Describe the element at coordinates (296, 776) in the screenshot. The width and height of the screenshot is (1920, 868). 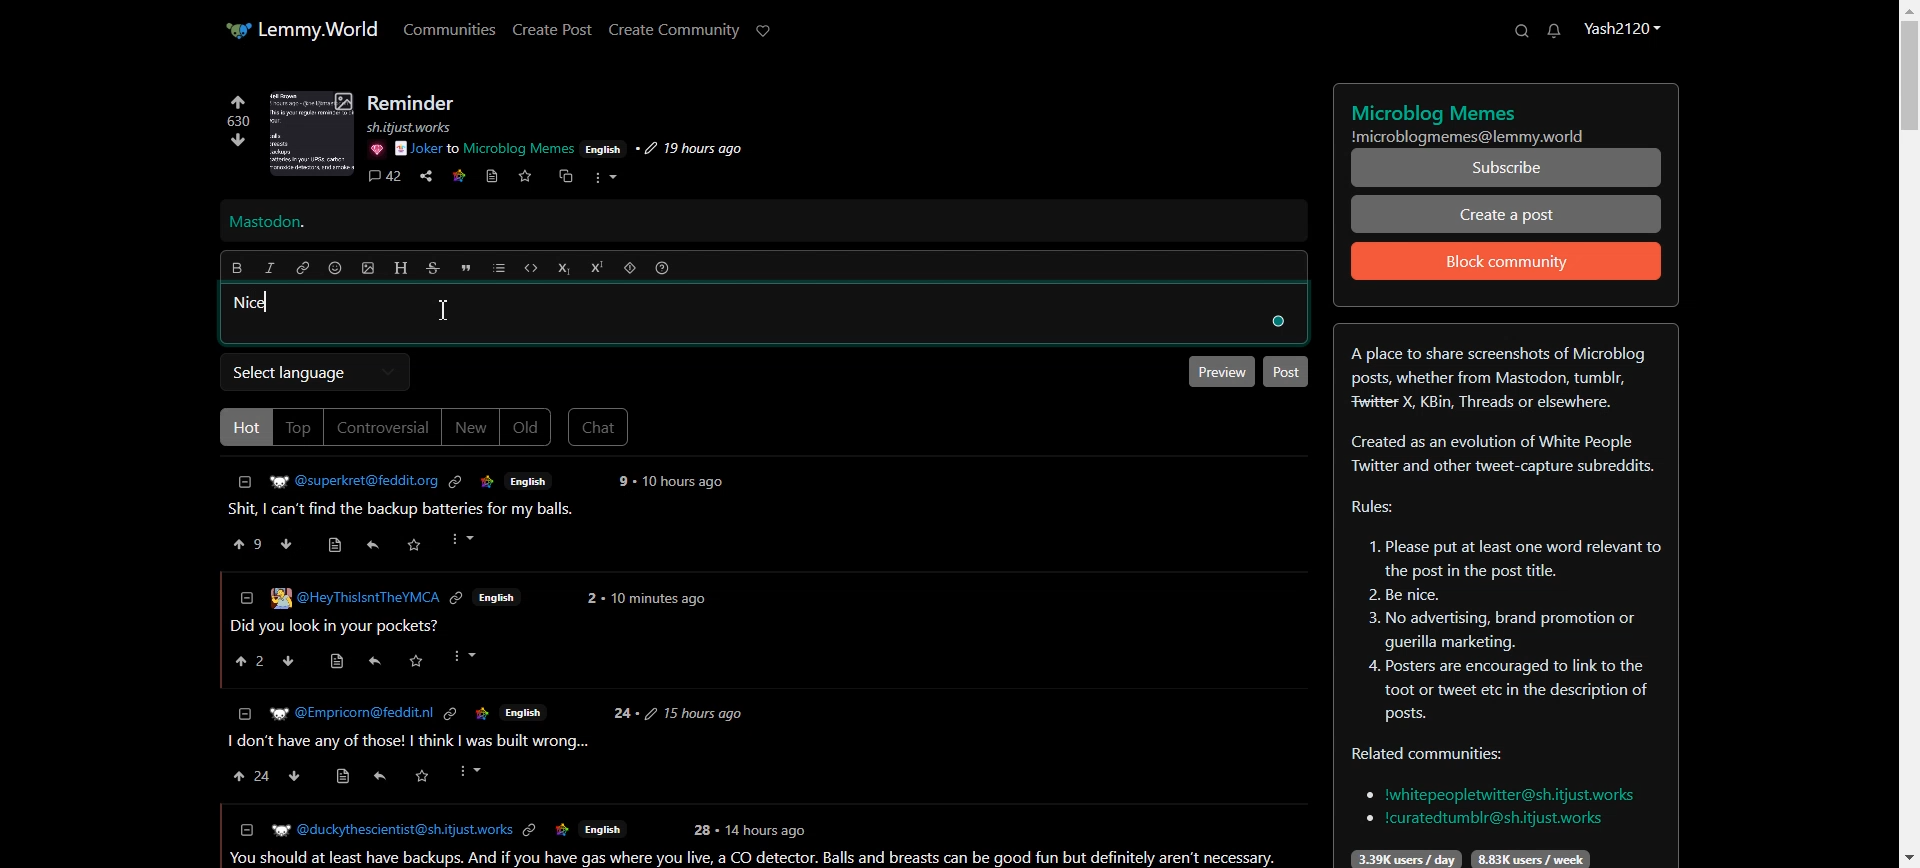
I see `` at that location.